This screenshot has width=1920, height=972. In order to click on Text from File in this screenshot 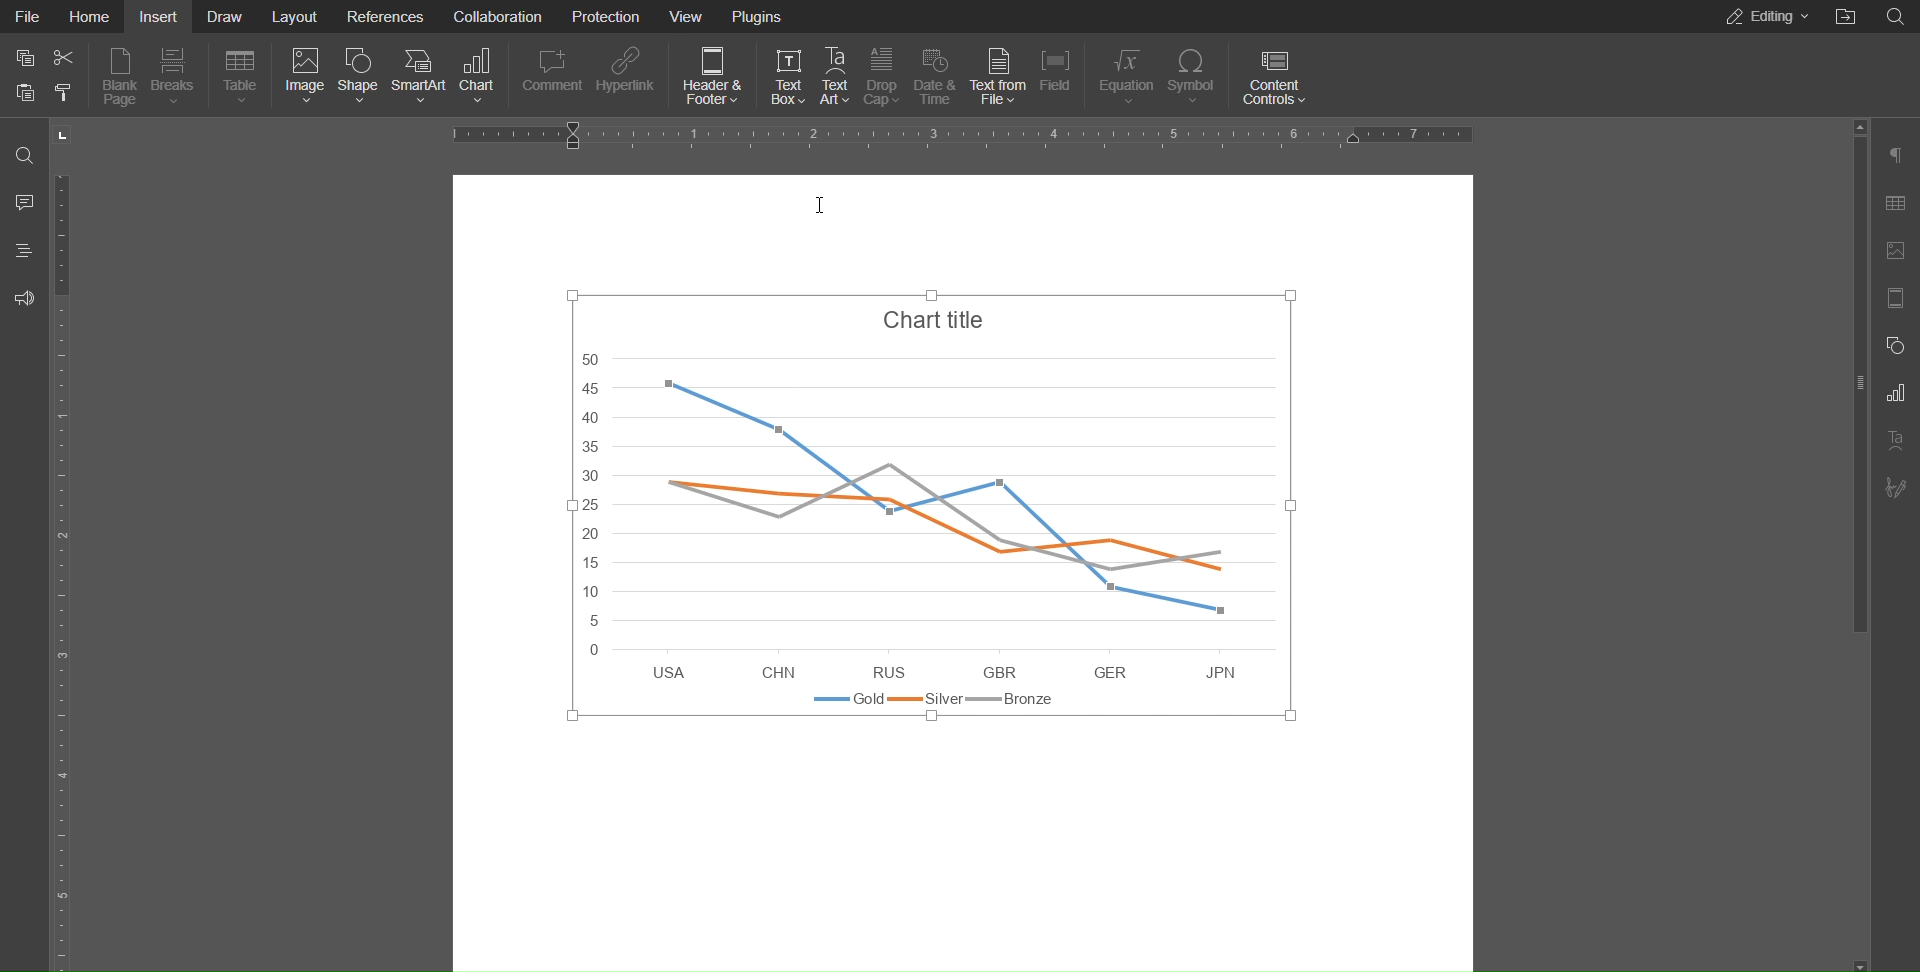, I will do `click(999, 75)`.